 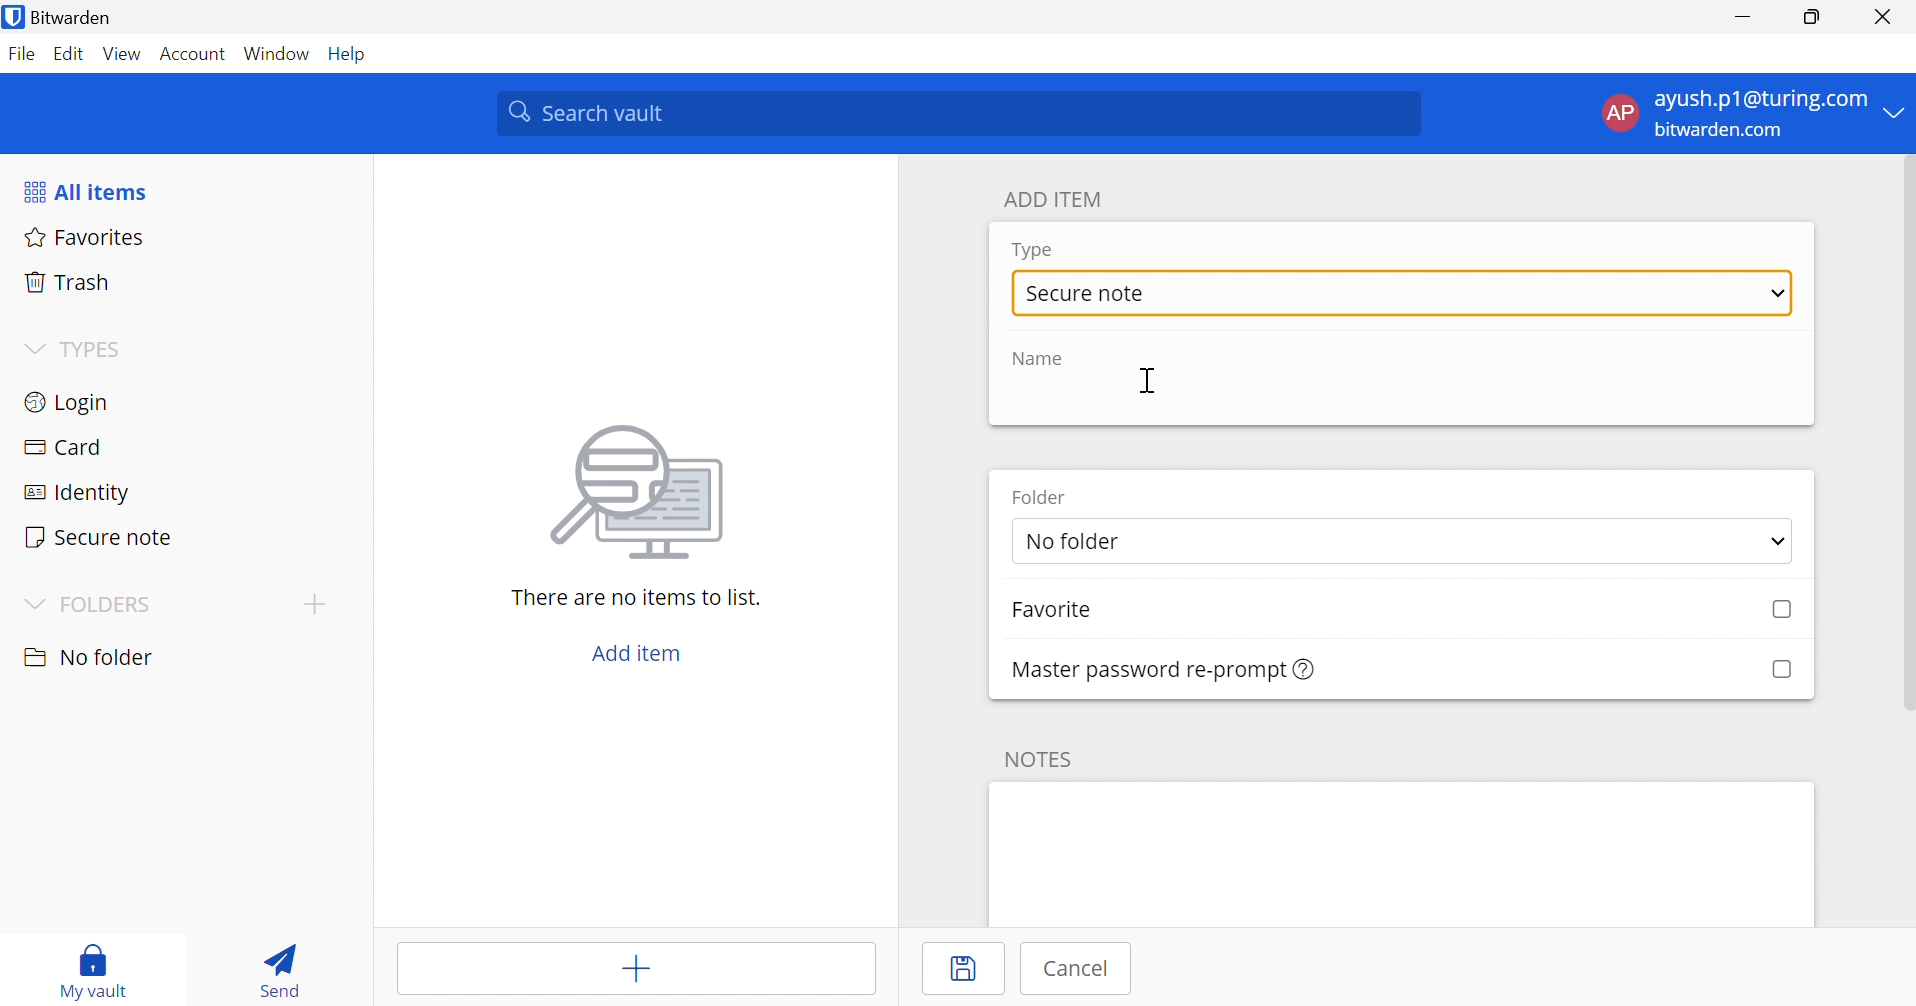 I want to click on My vault, so click(x=102, y=956).